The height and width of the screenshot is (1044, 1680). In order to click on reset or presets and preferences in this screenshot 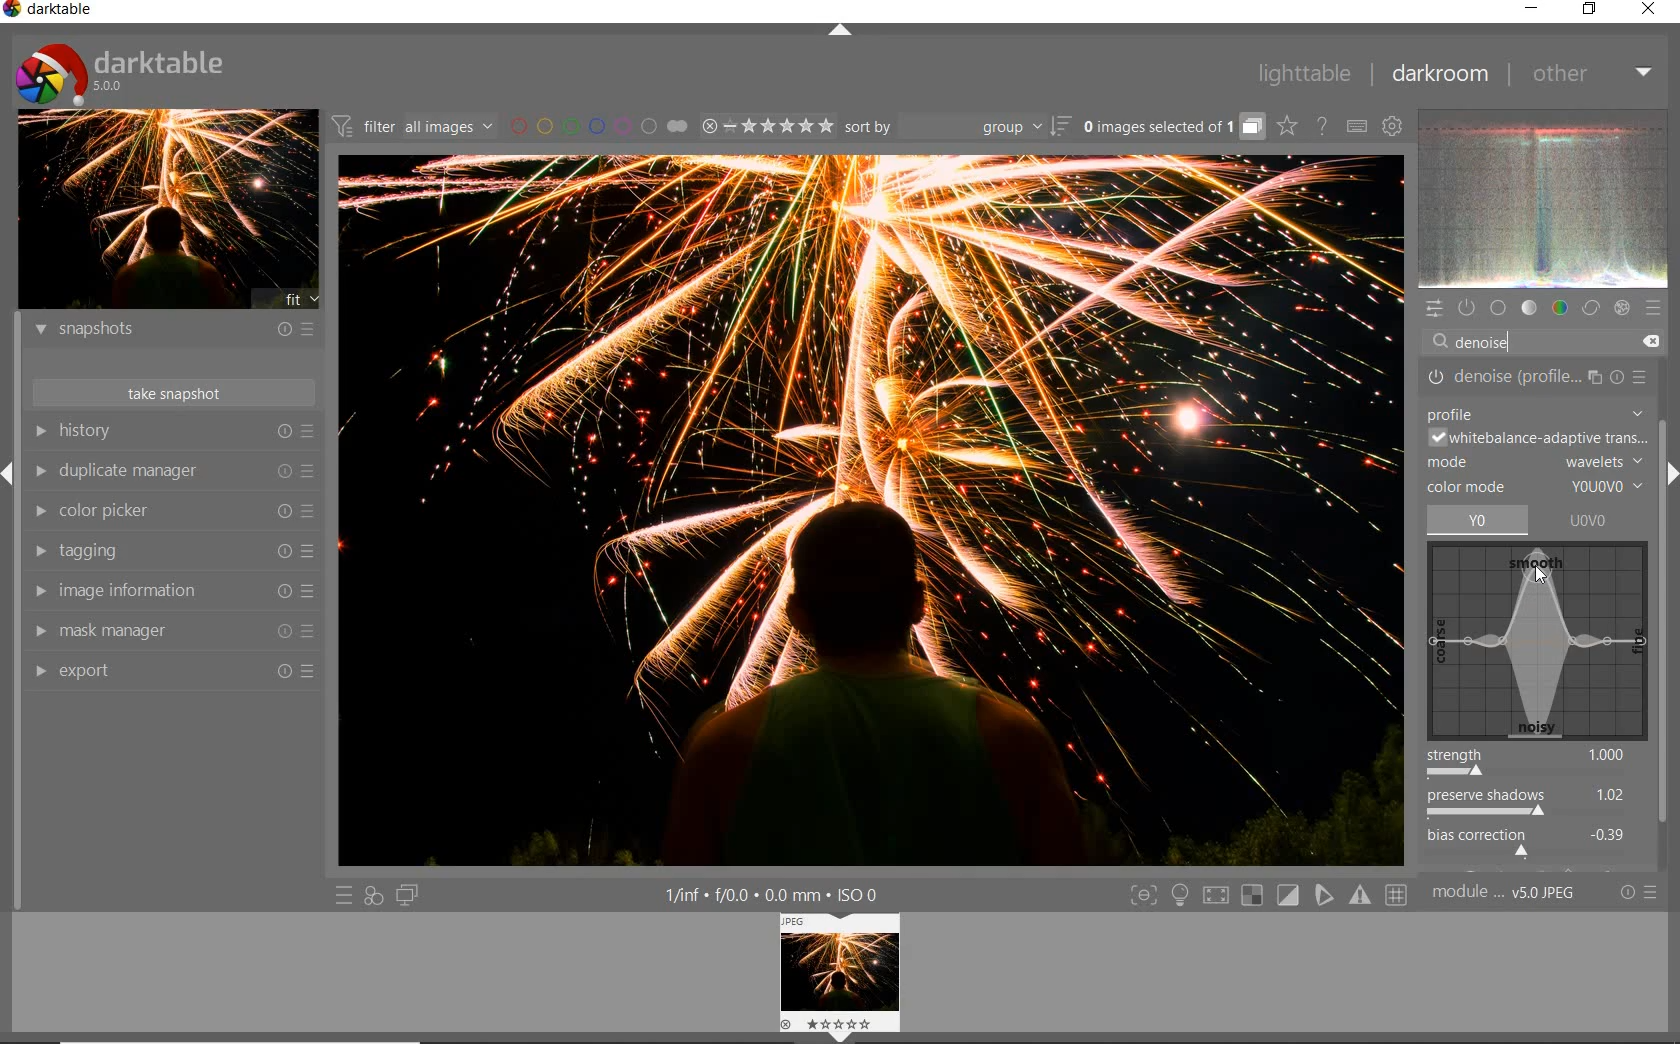, I will do `click(1641, 894)`.